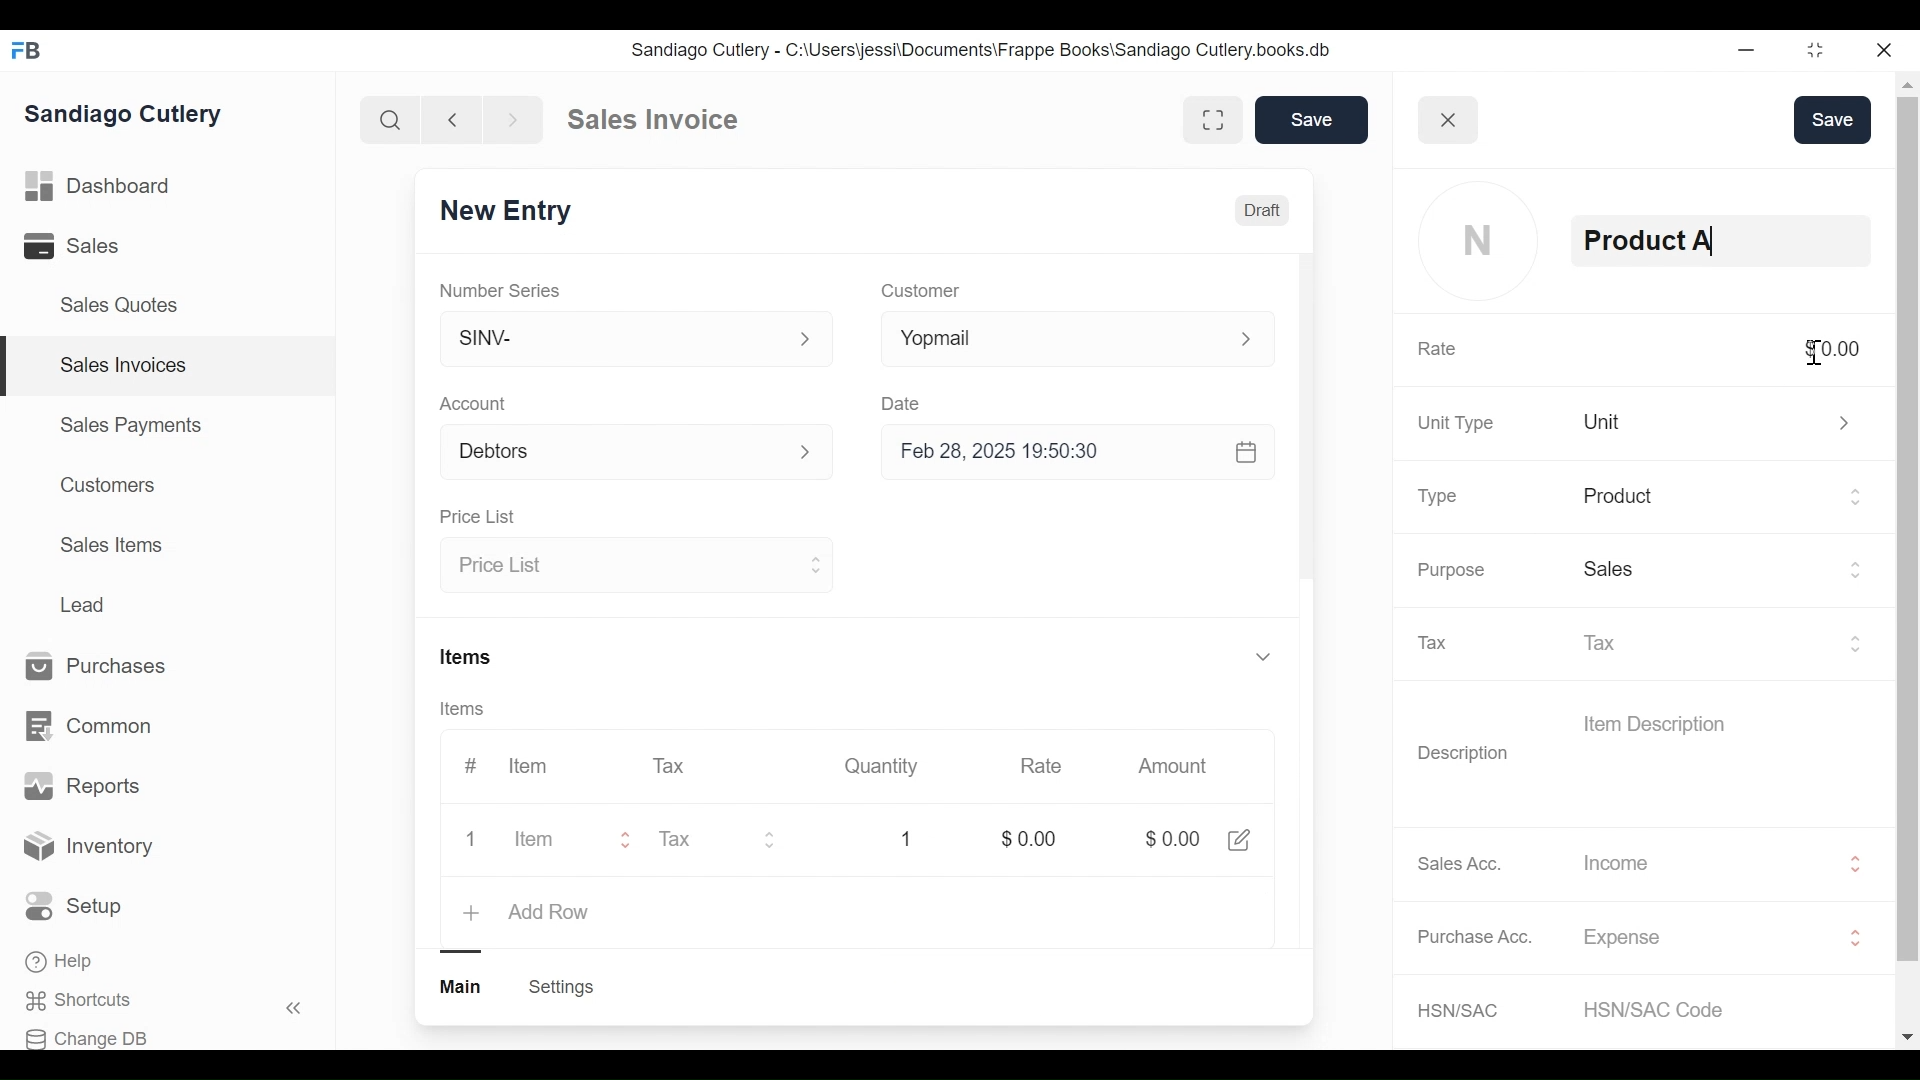 This screenshot has width=1920, height=1080. What do you see at coordinates (1441, 498) in the screenshot?
I see `Type` at bounding box center [1441, 498].